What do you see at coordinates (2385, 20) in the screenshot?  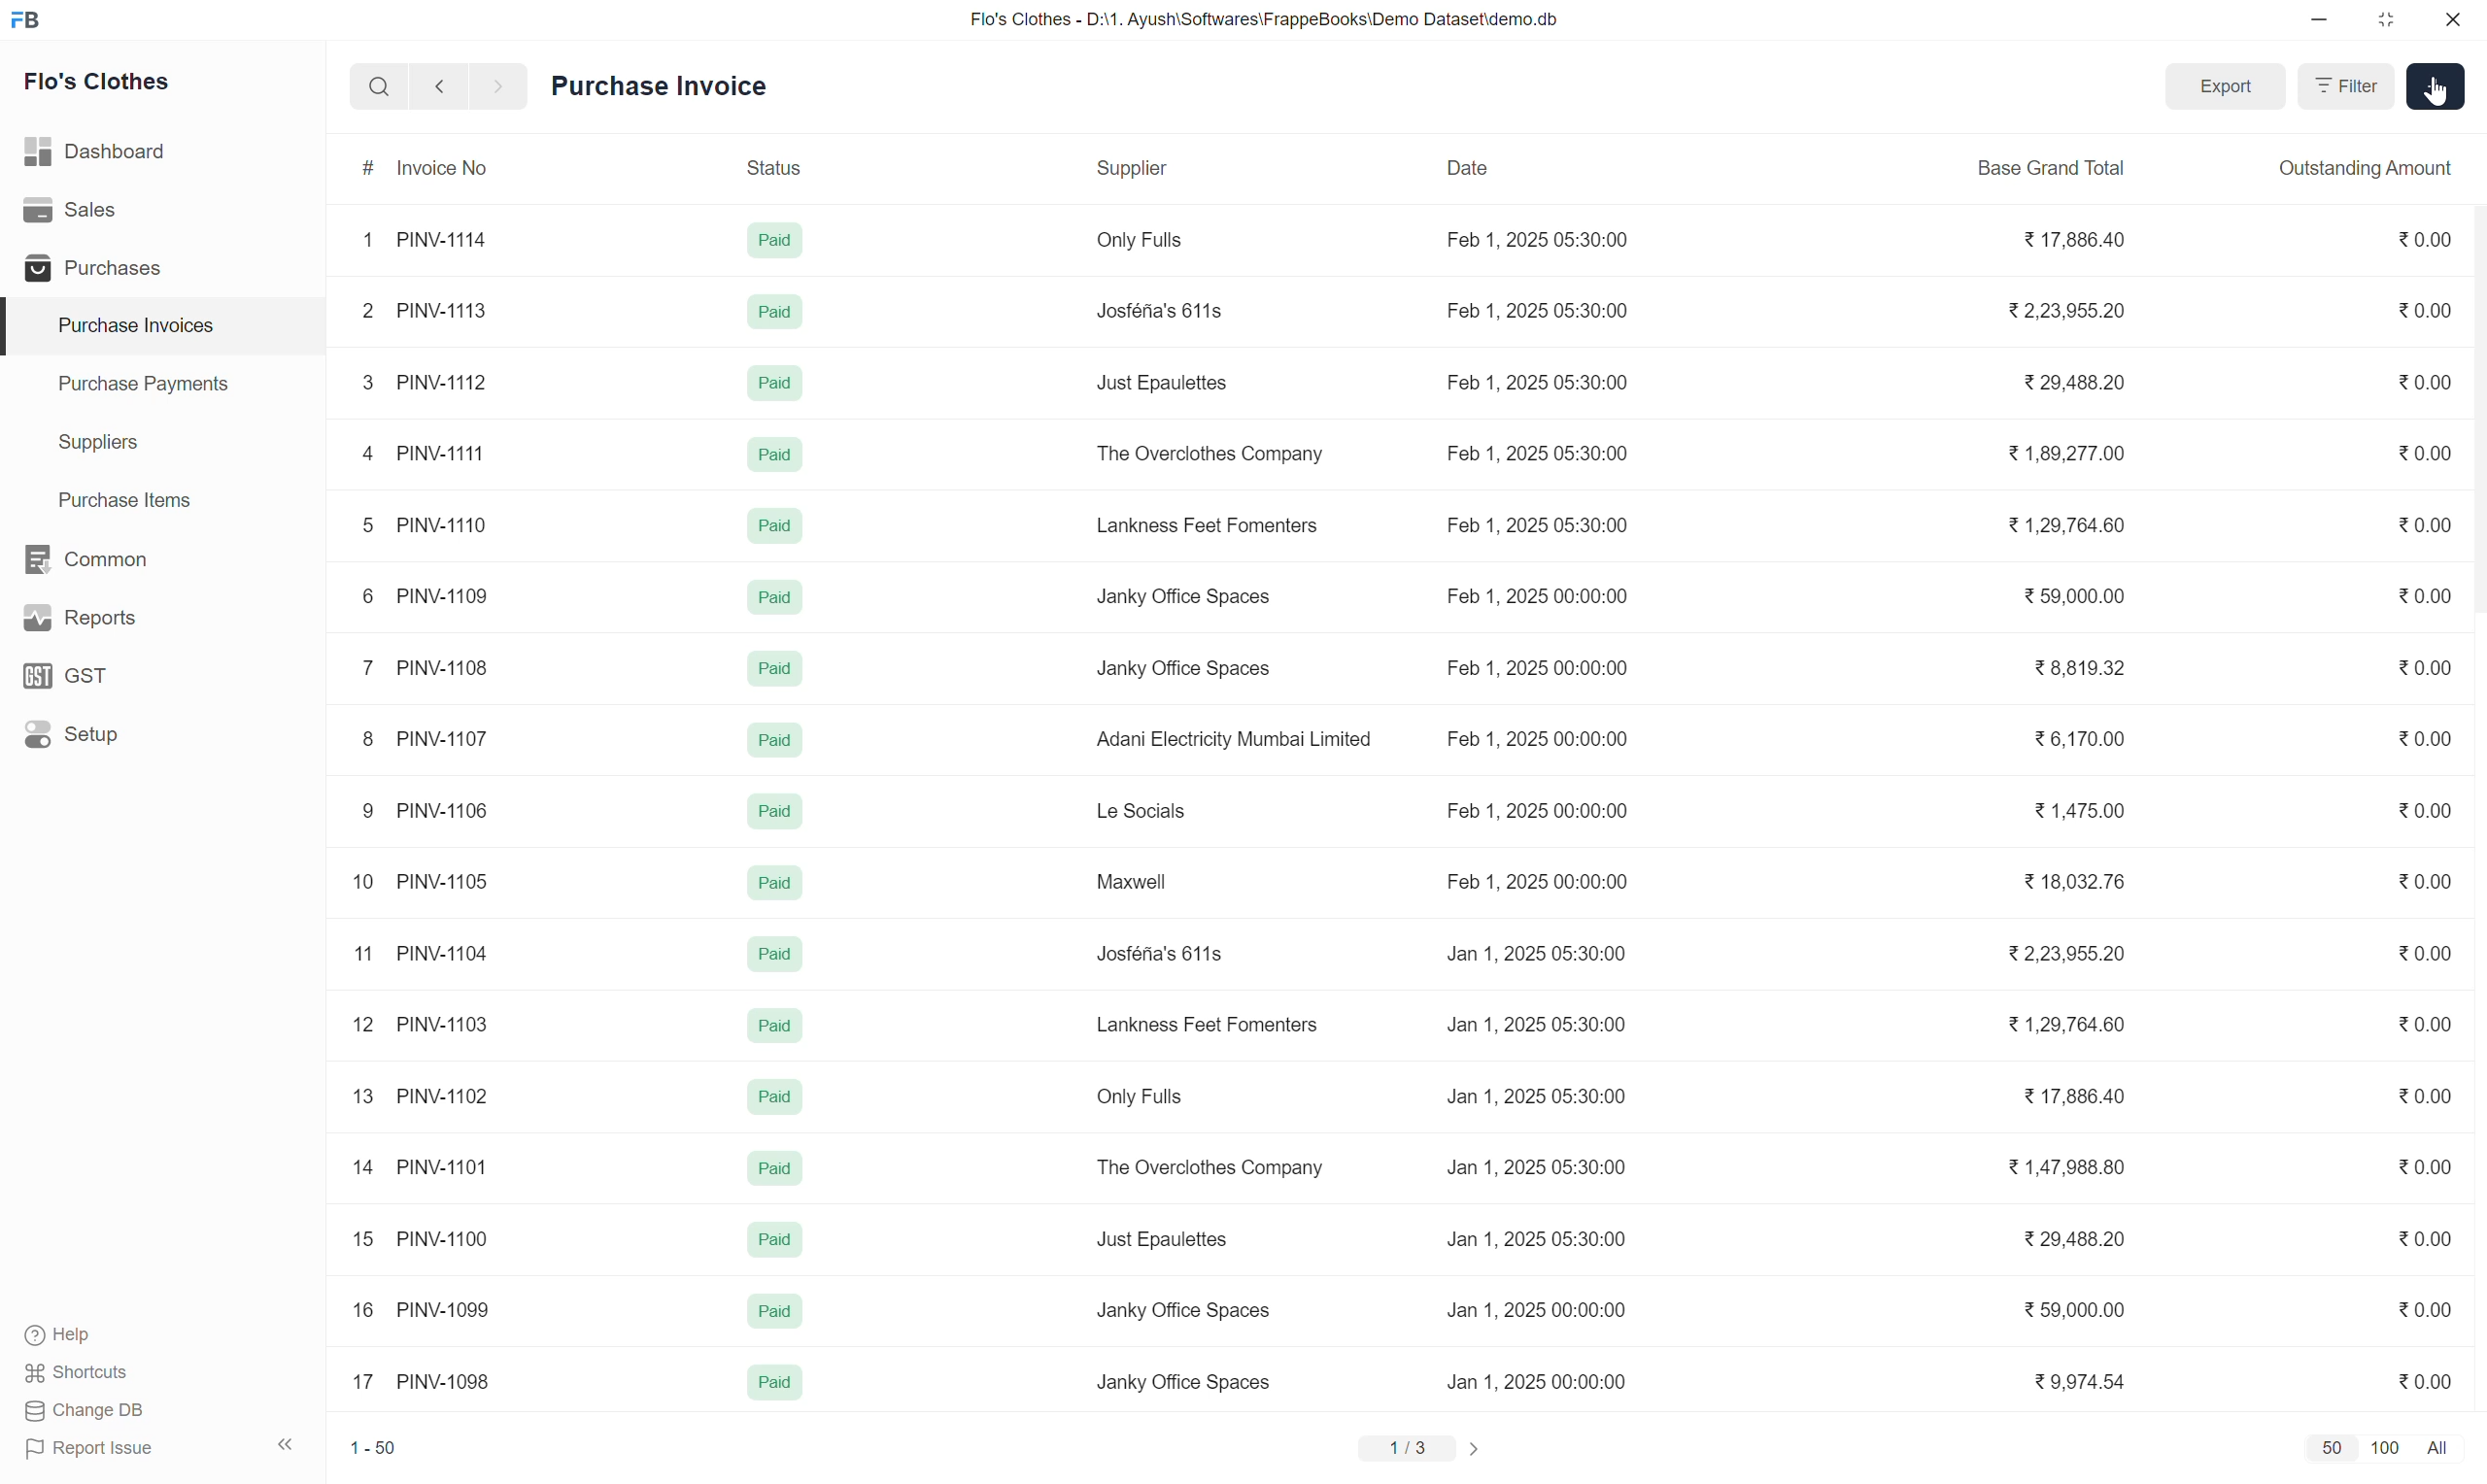 I see `Change dimension` at bounding box center [2385, 20].